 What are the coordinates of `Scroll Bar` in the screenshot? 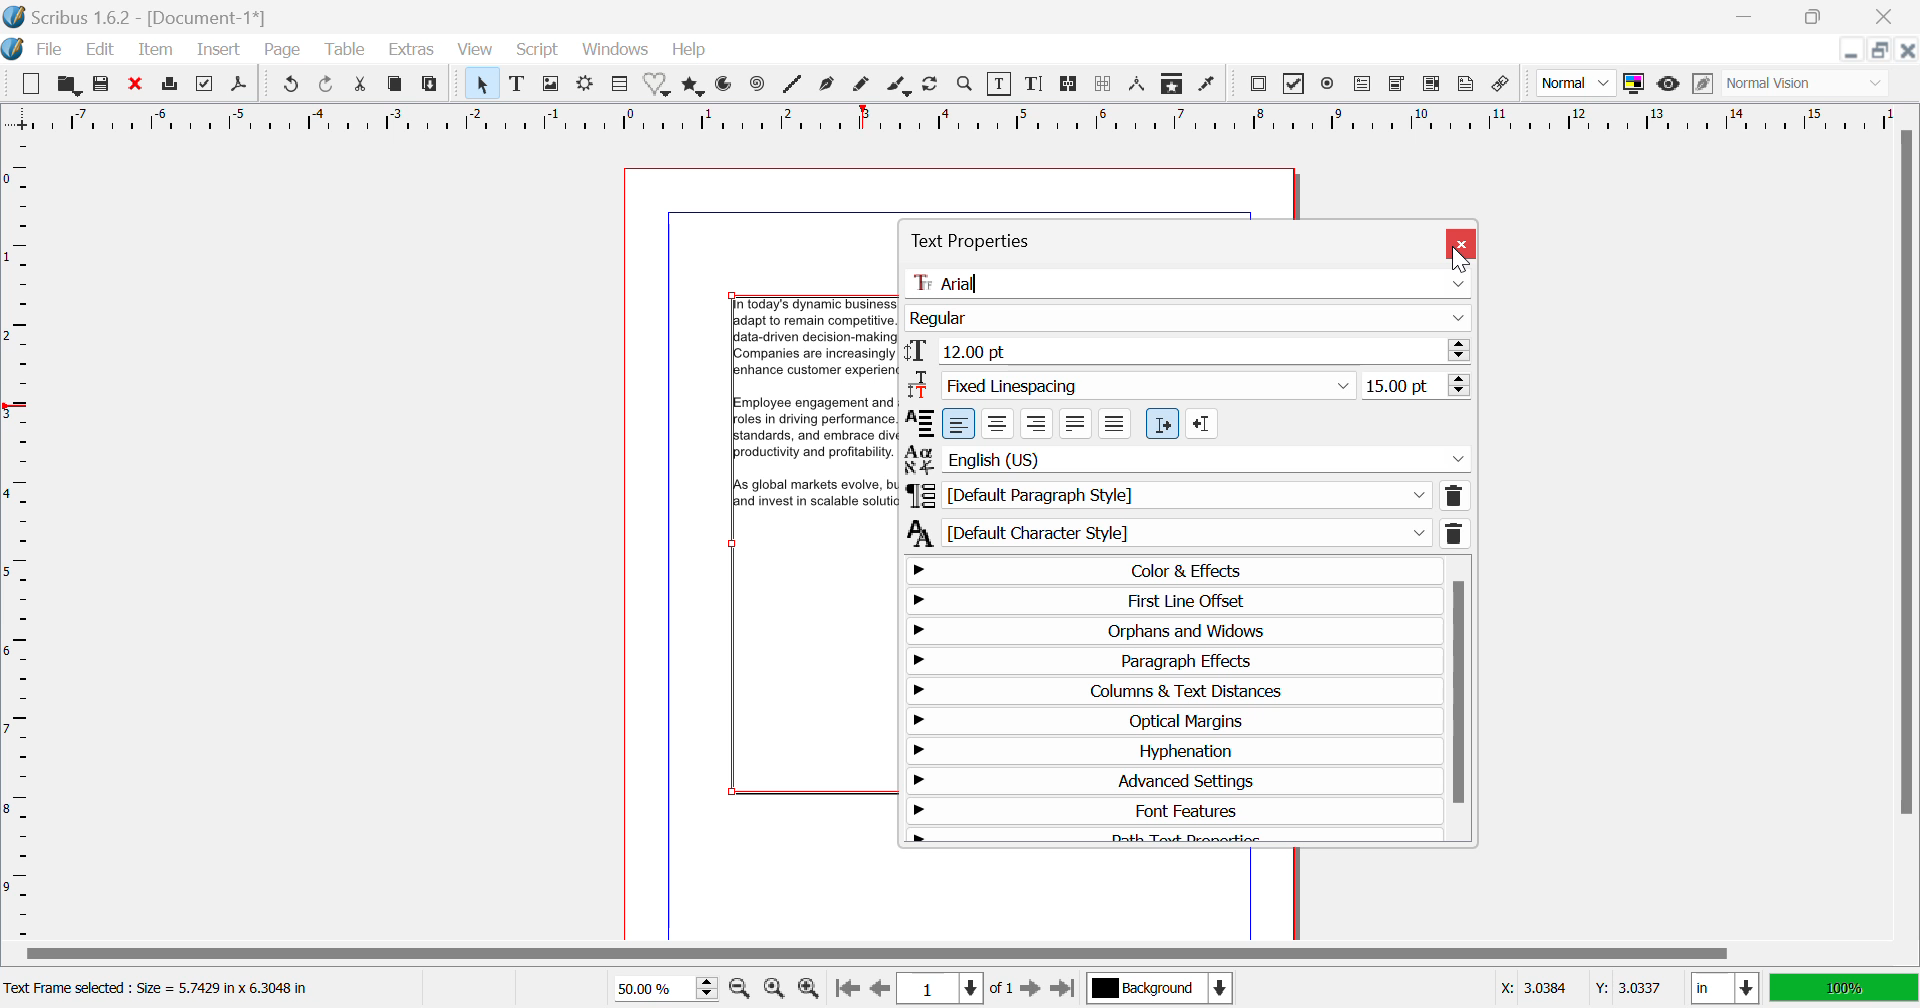 It's located at (1458, 698).